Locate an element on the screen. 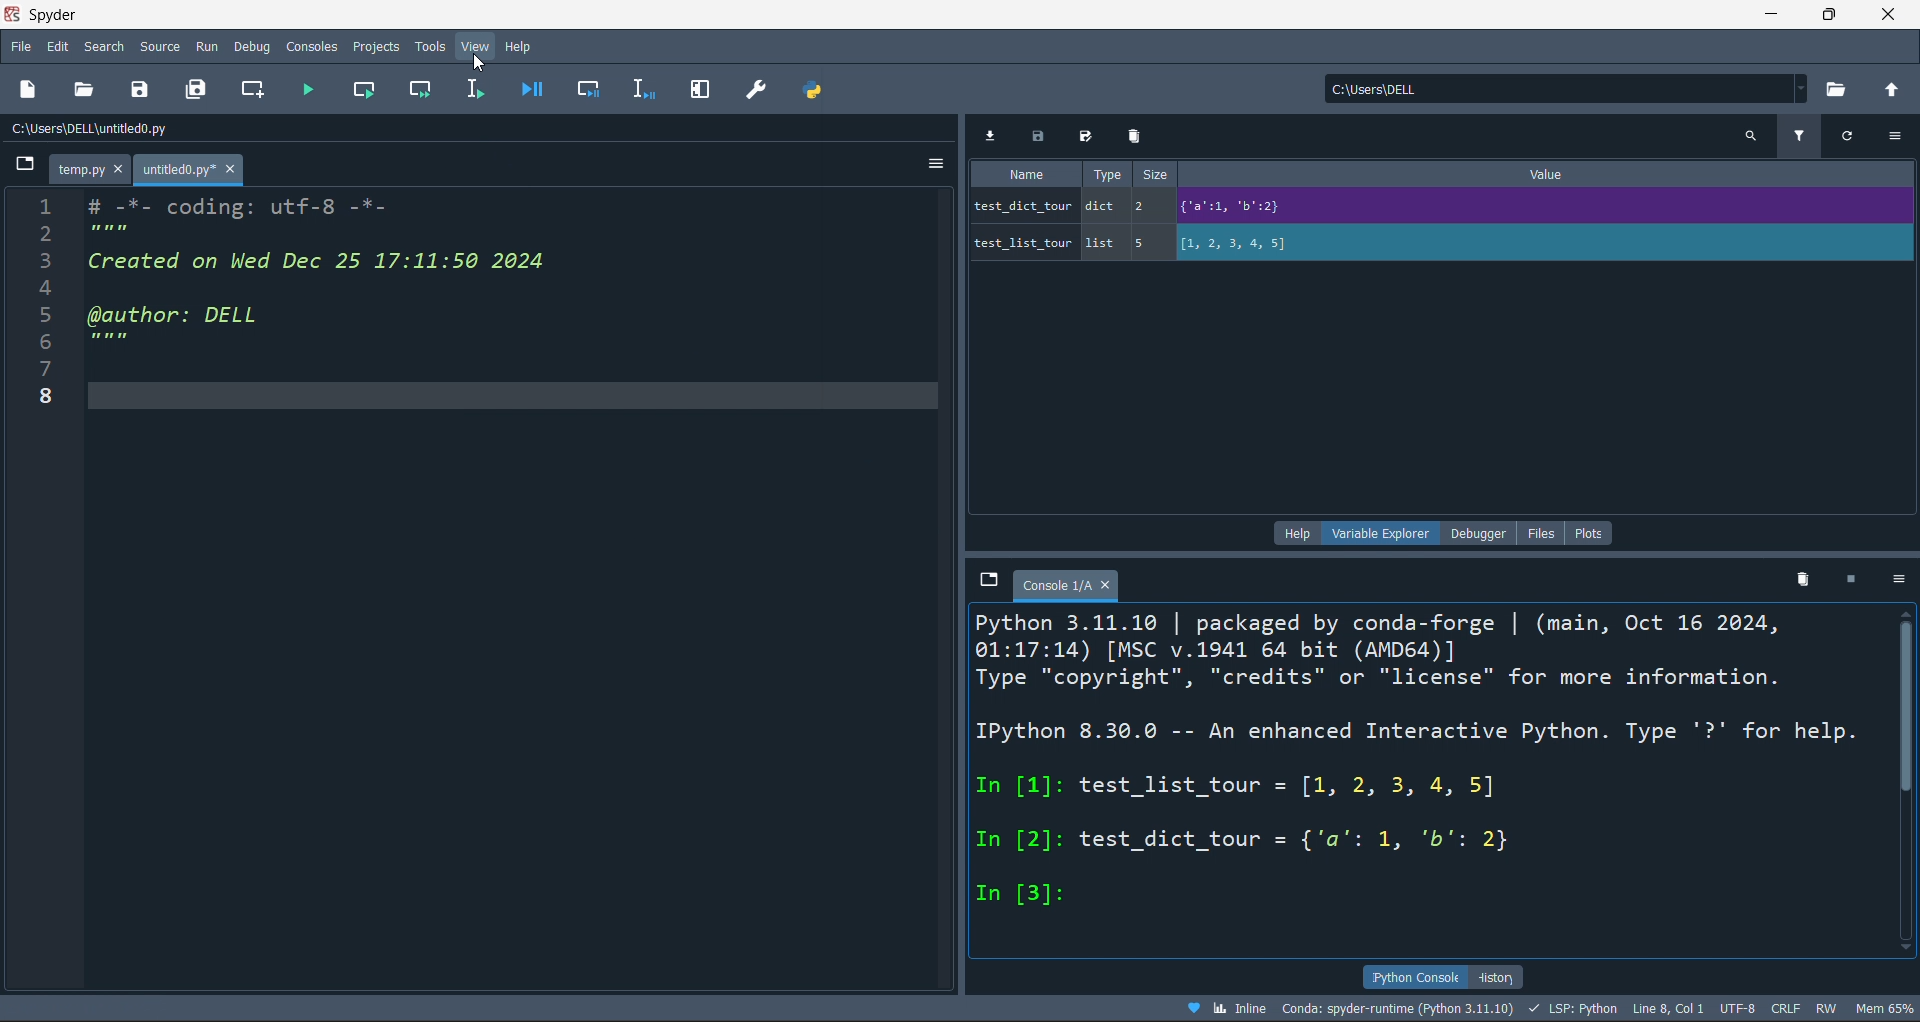 This screenshot has height=1022, width=1920. type is located at coordinates (1104, 175).